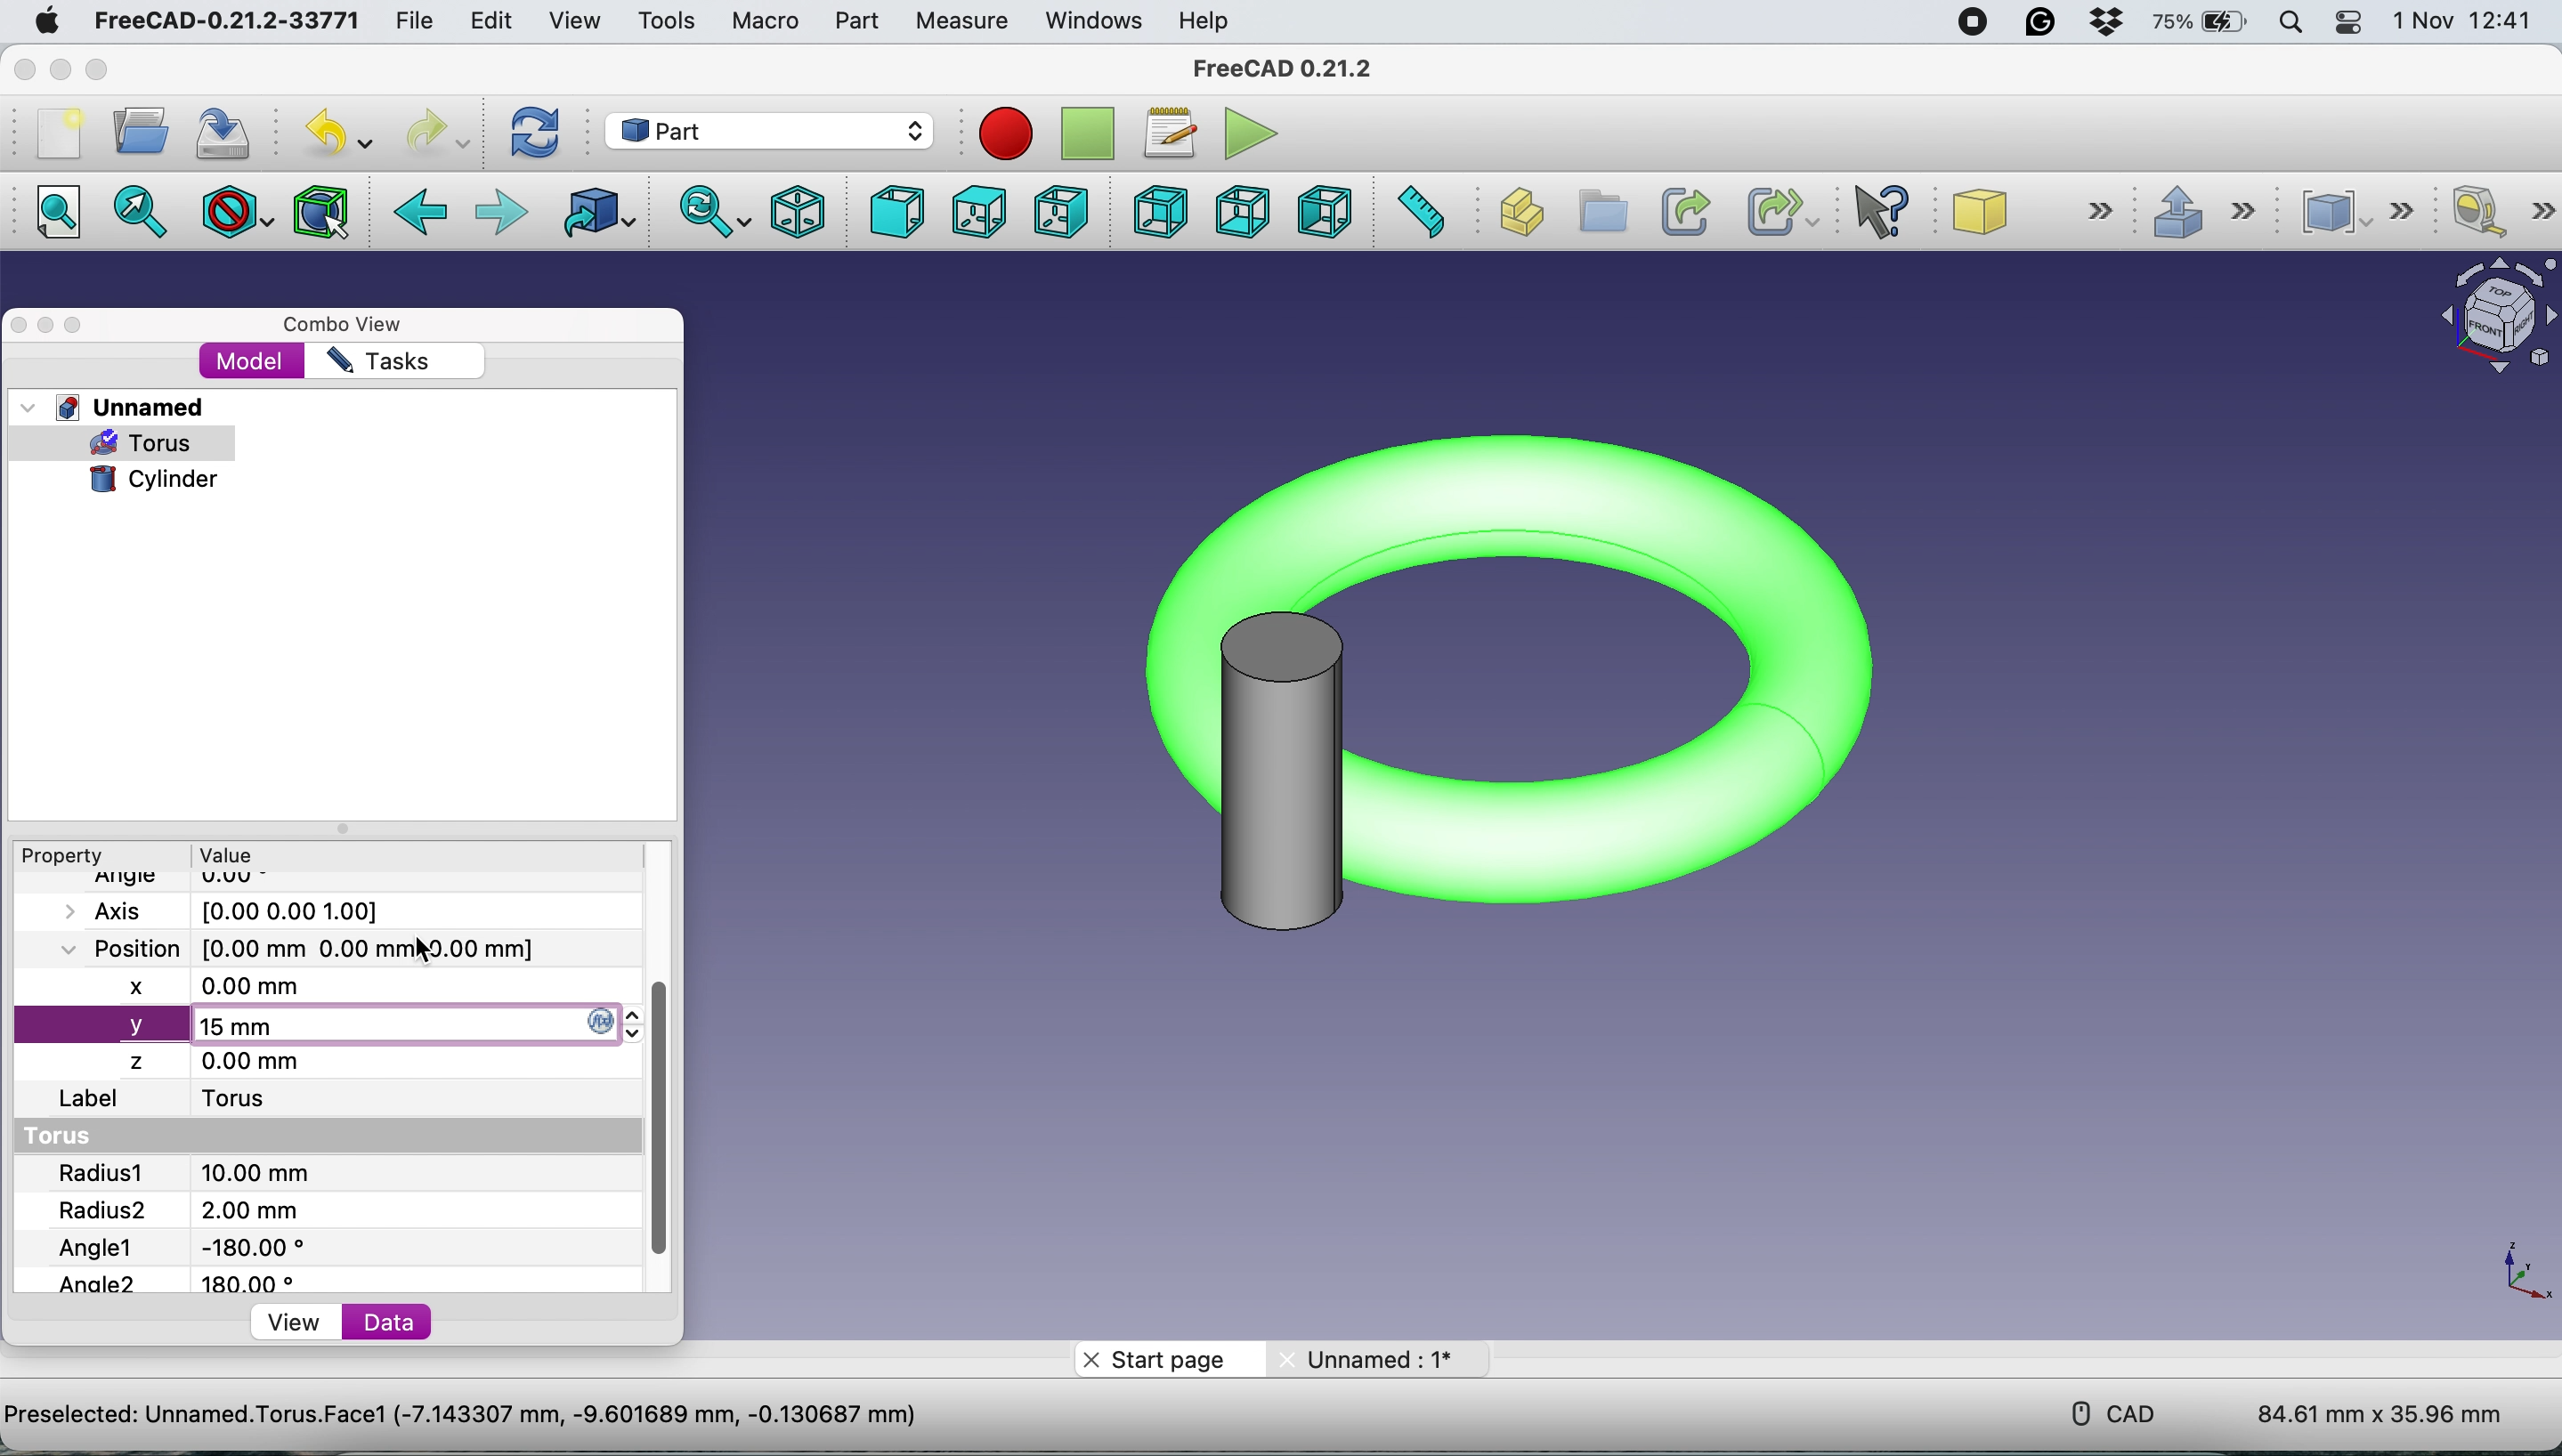 This screenshot has height=1456, width=2562. Describe the element at coordinates (21, 323) in the screenshot. I see `close` at that location.